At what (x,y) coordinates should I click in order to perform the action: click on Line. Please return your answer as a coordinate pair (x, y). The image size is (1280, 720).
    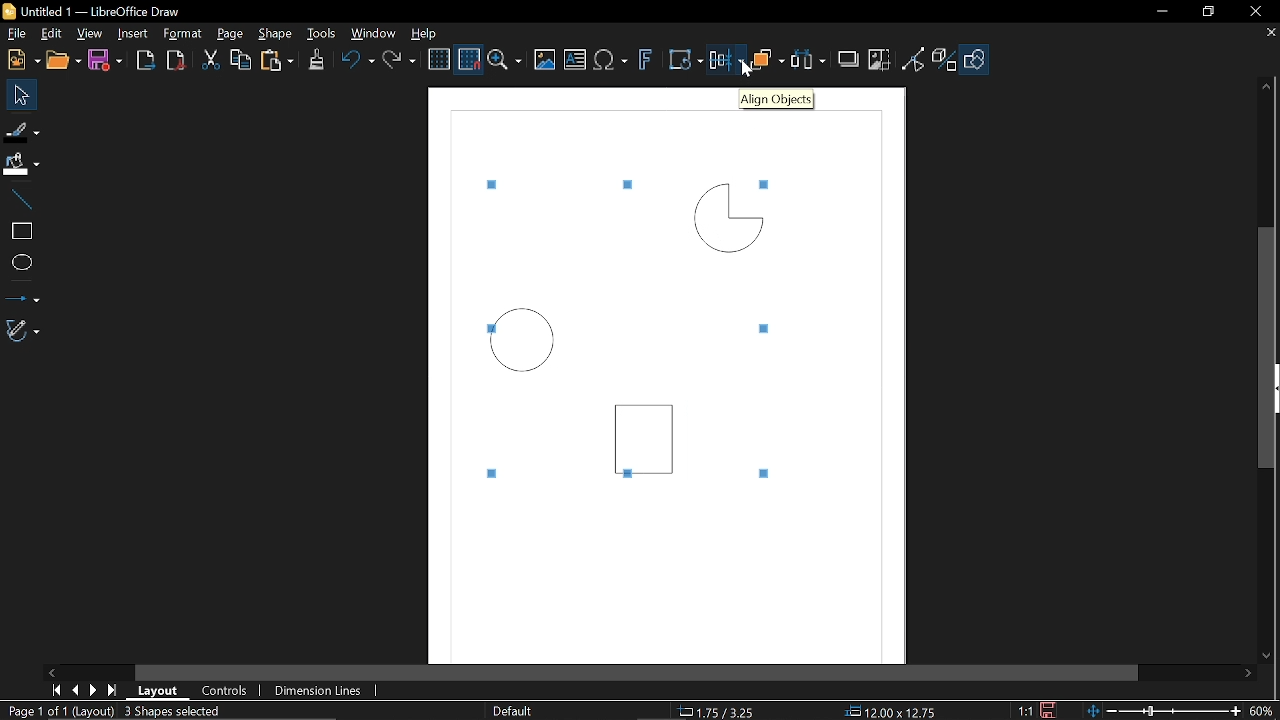
    Looking at the image, I should click on (18, 195).